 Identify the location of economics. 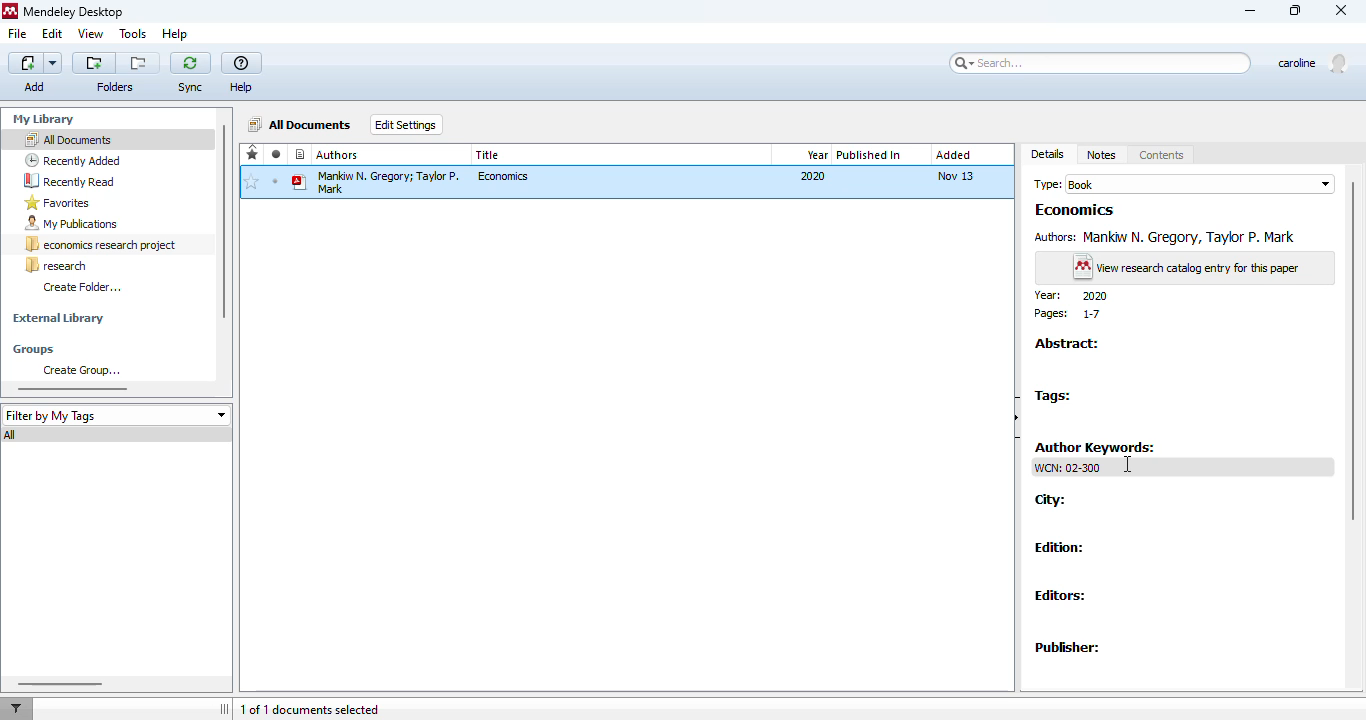
(505, 176).